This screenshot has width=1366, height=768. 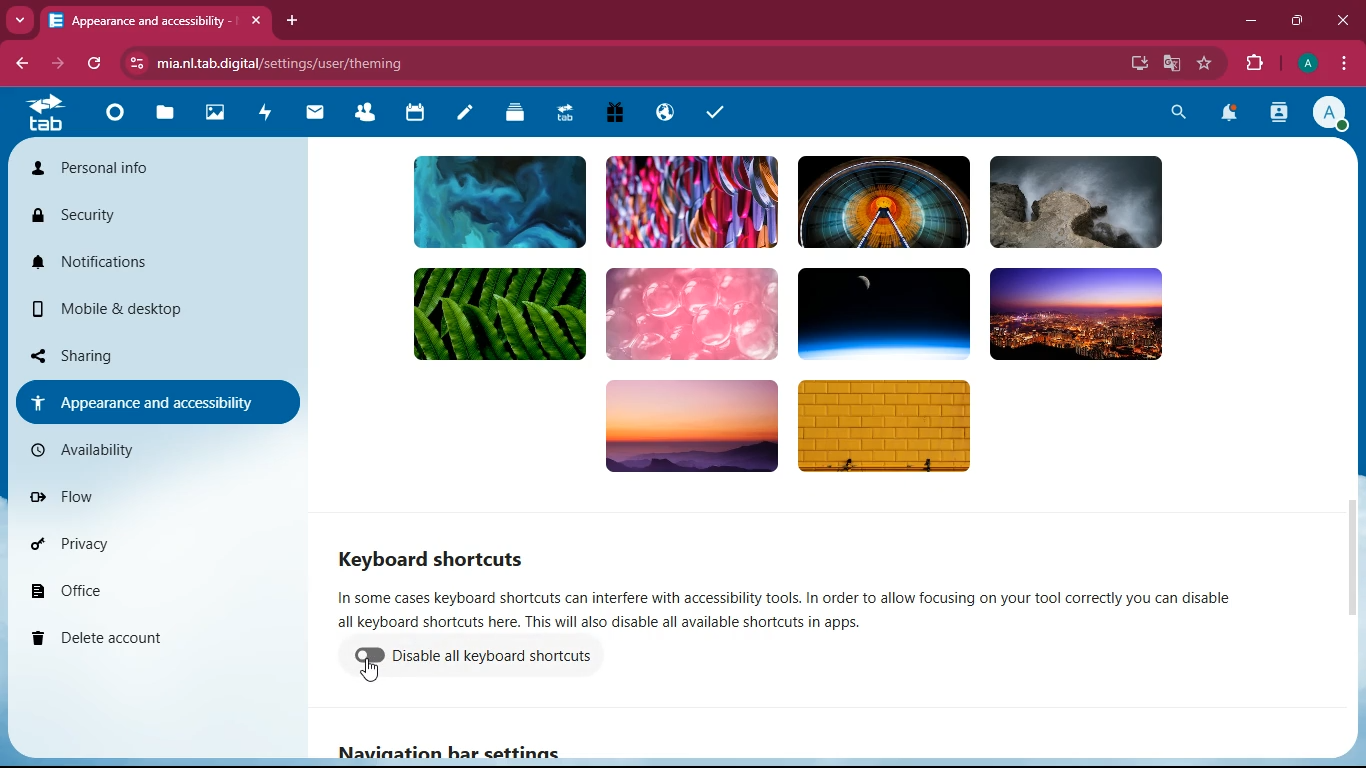 I want to click on background, so click(x=831, y=321).